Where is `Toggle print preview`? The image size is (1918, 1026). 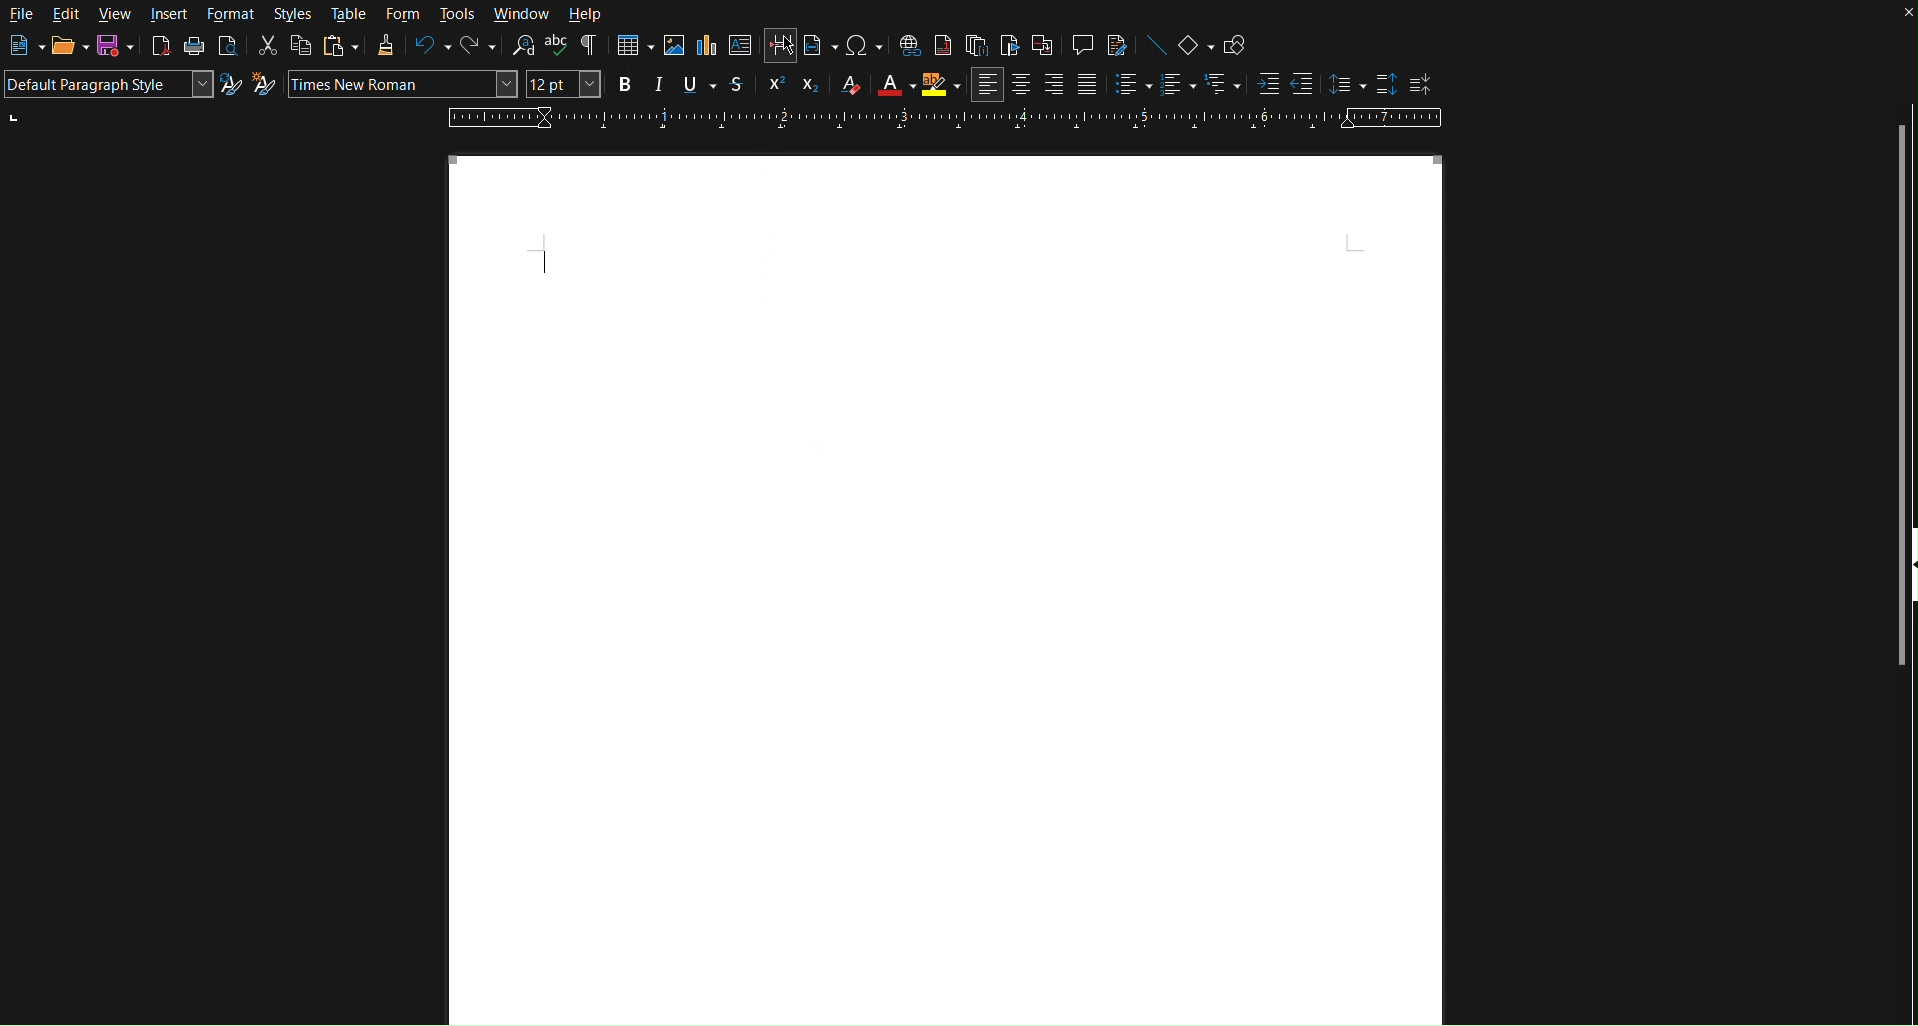 Toggle print preview is located at coordinates (228, 49).